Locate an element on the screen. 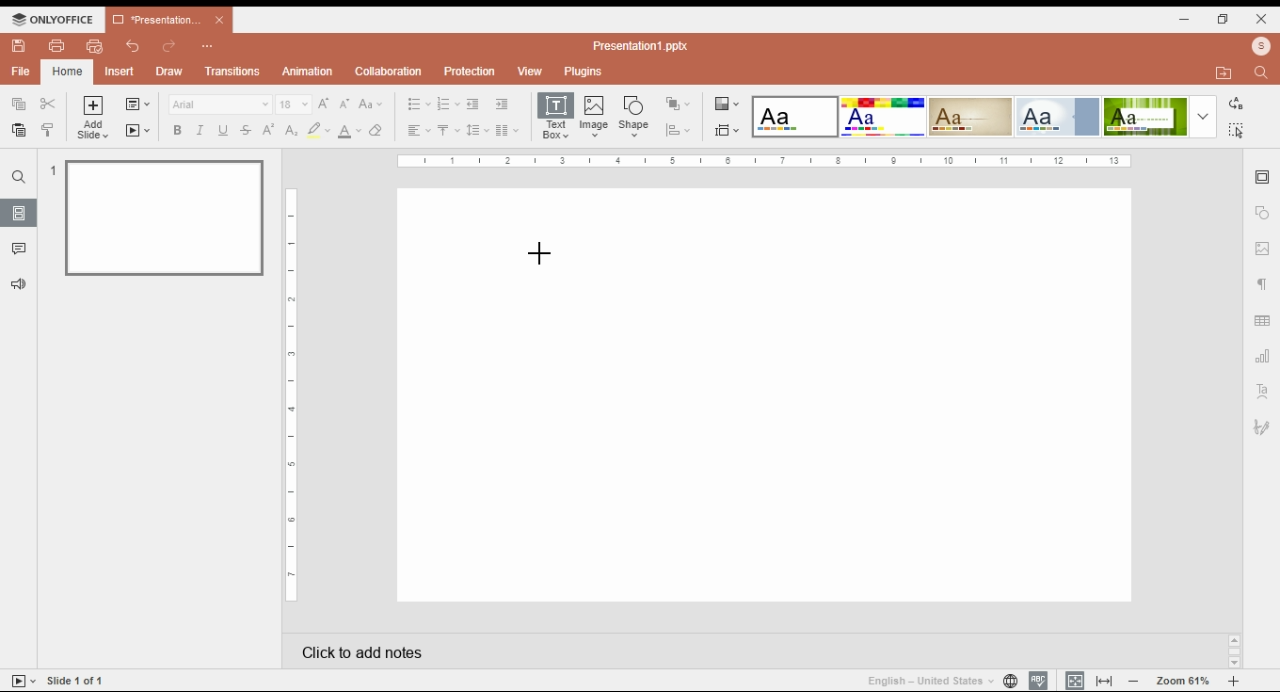  minimize is located at coordinates (1188, 20).